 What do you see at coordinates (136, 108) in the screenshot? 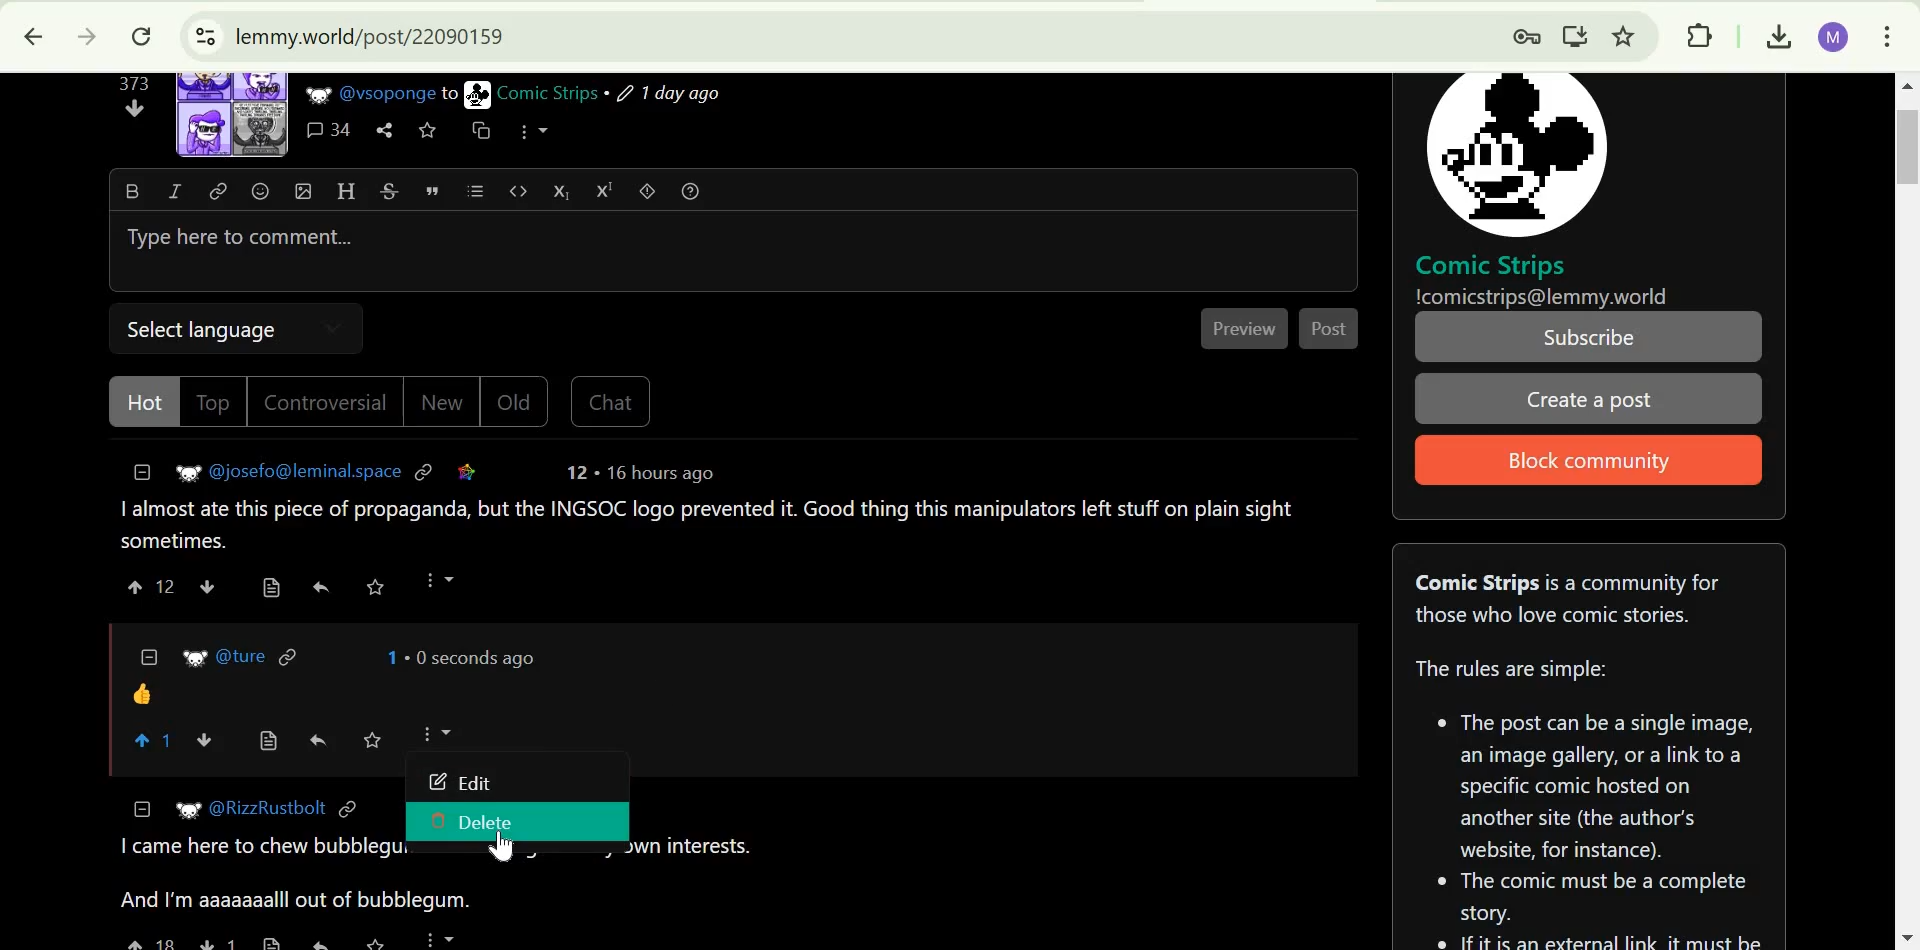
I see `downvote` at bounding box center [136, 108].